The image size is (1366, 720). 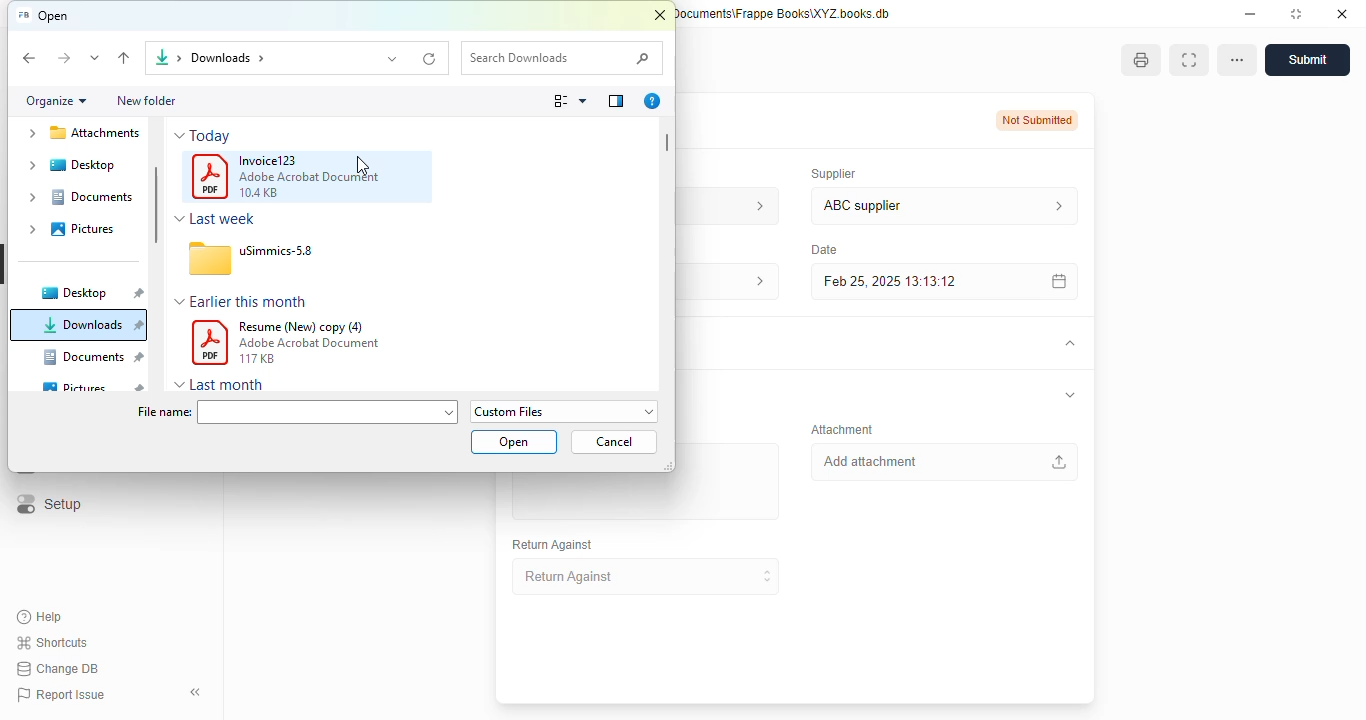 I want to click on report issue, so click(x=60, y=695).